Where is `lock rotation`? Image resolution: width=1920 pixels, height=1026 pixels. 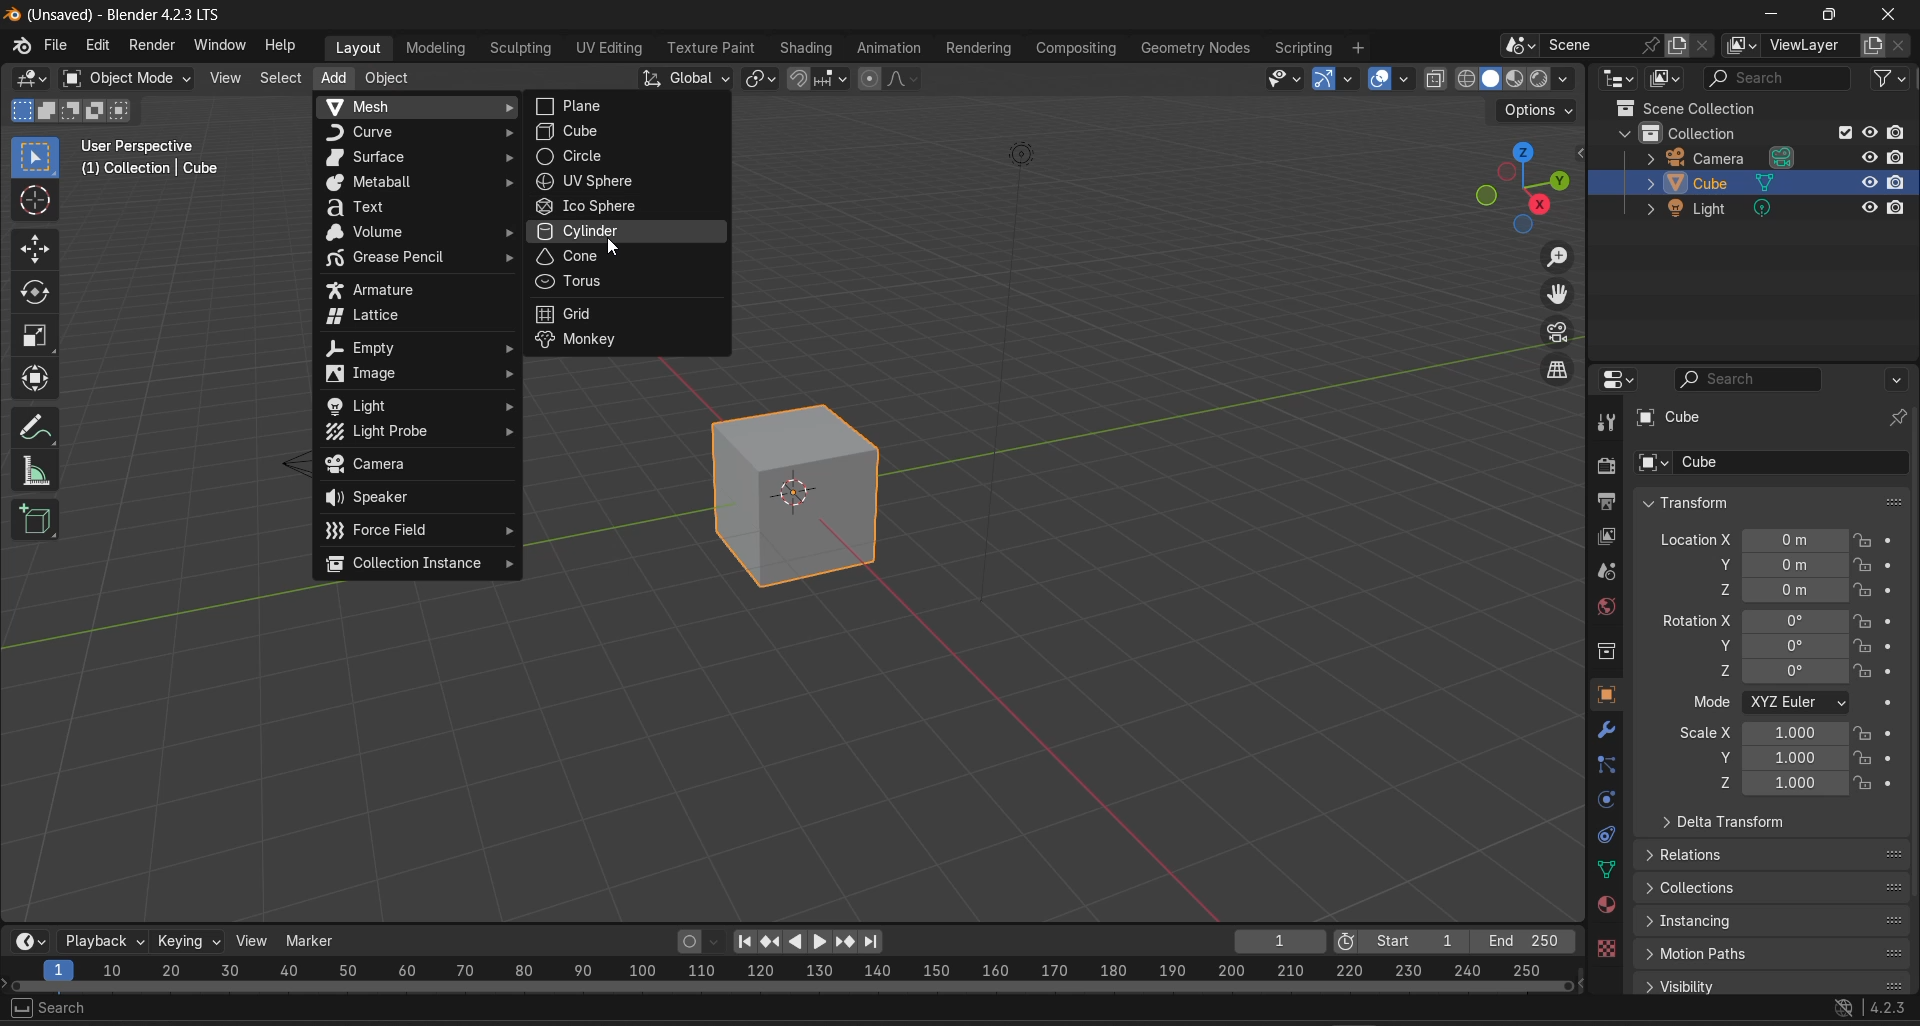
lock rotation is located at coordinates (1866, 644).